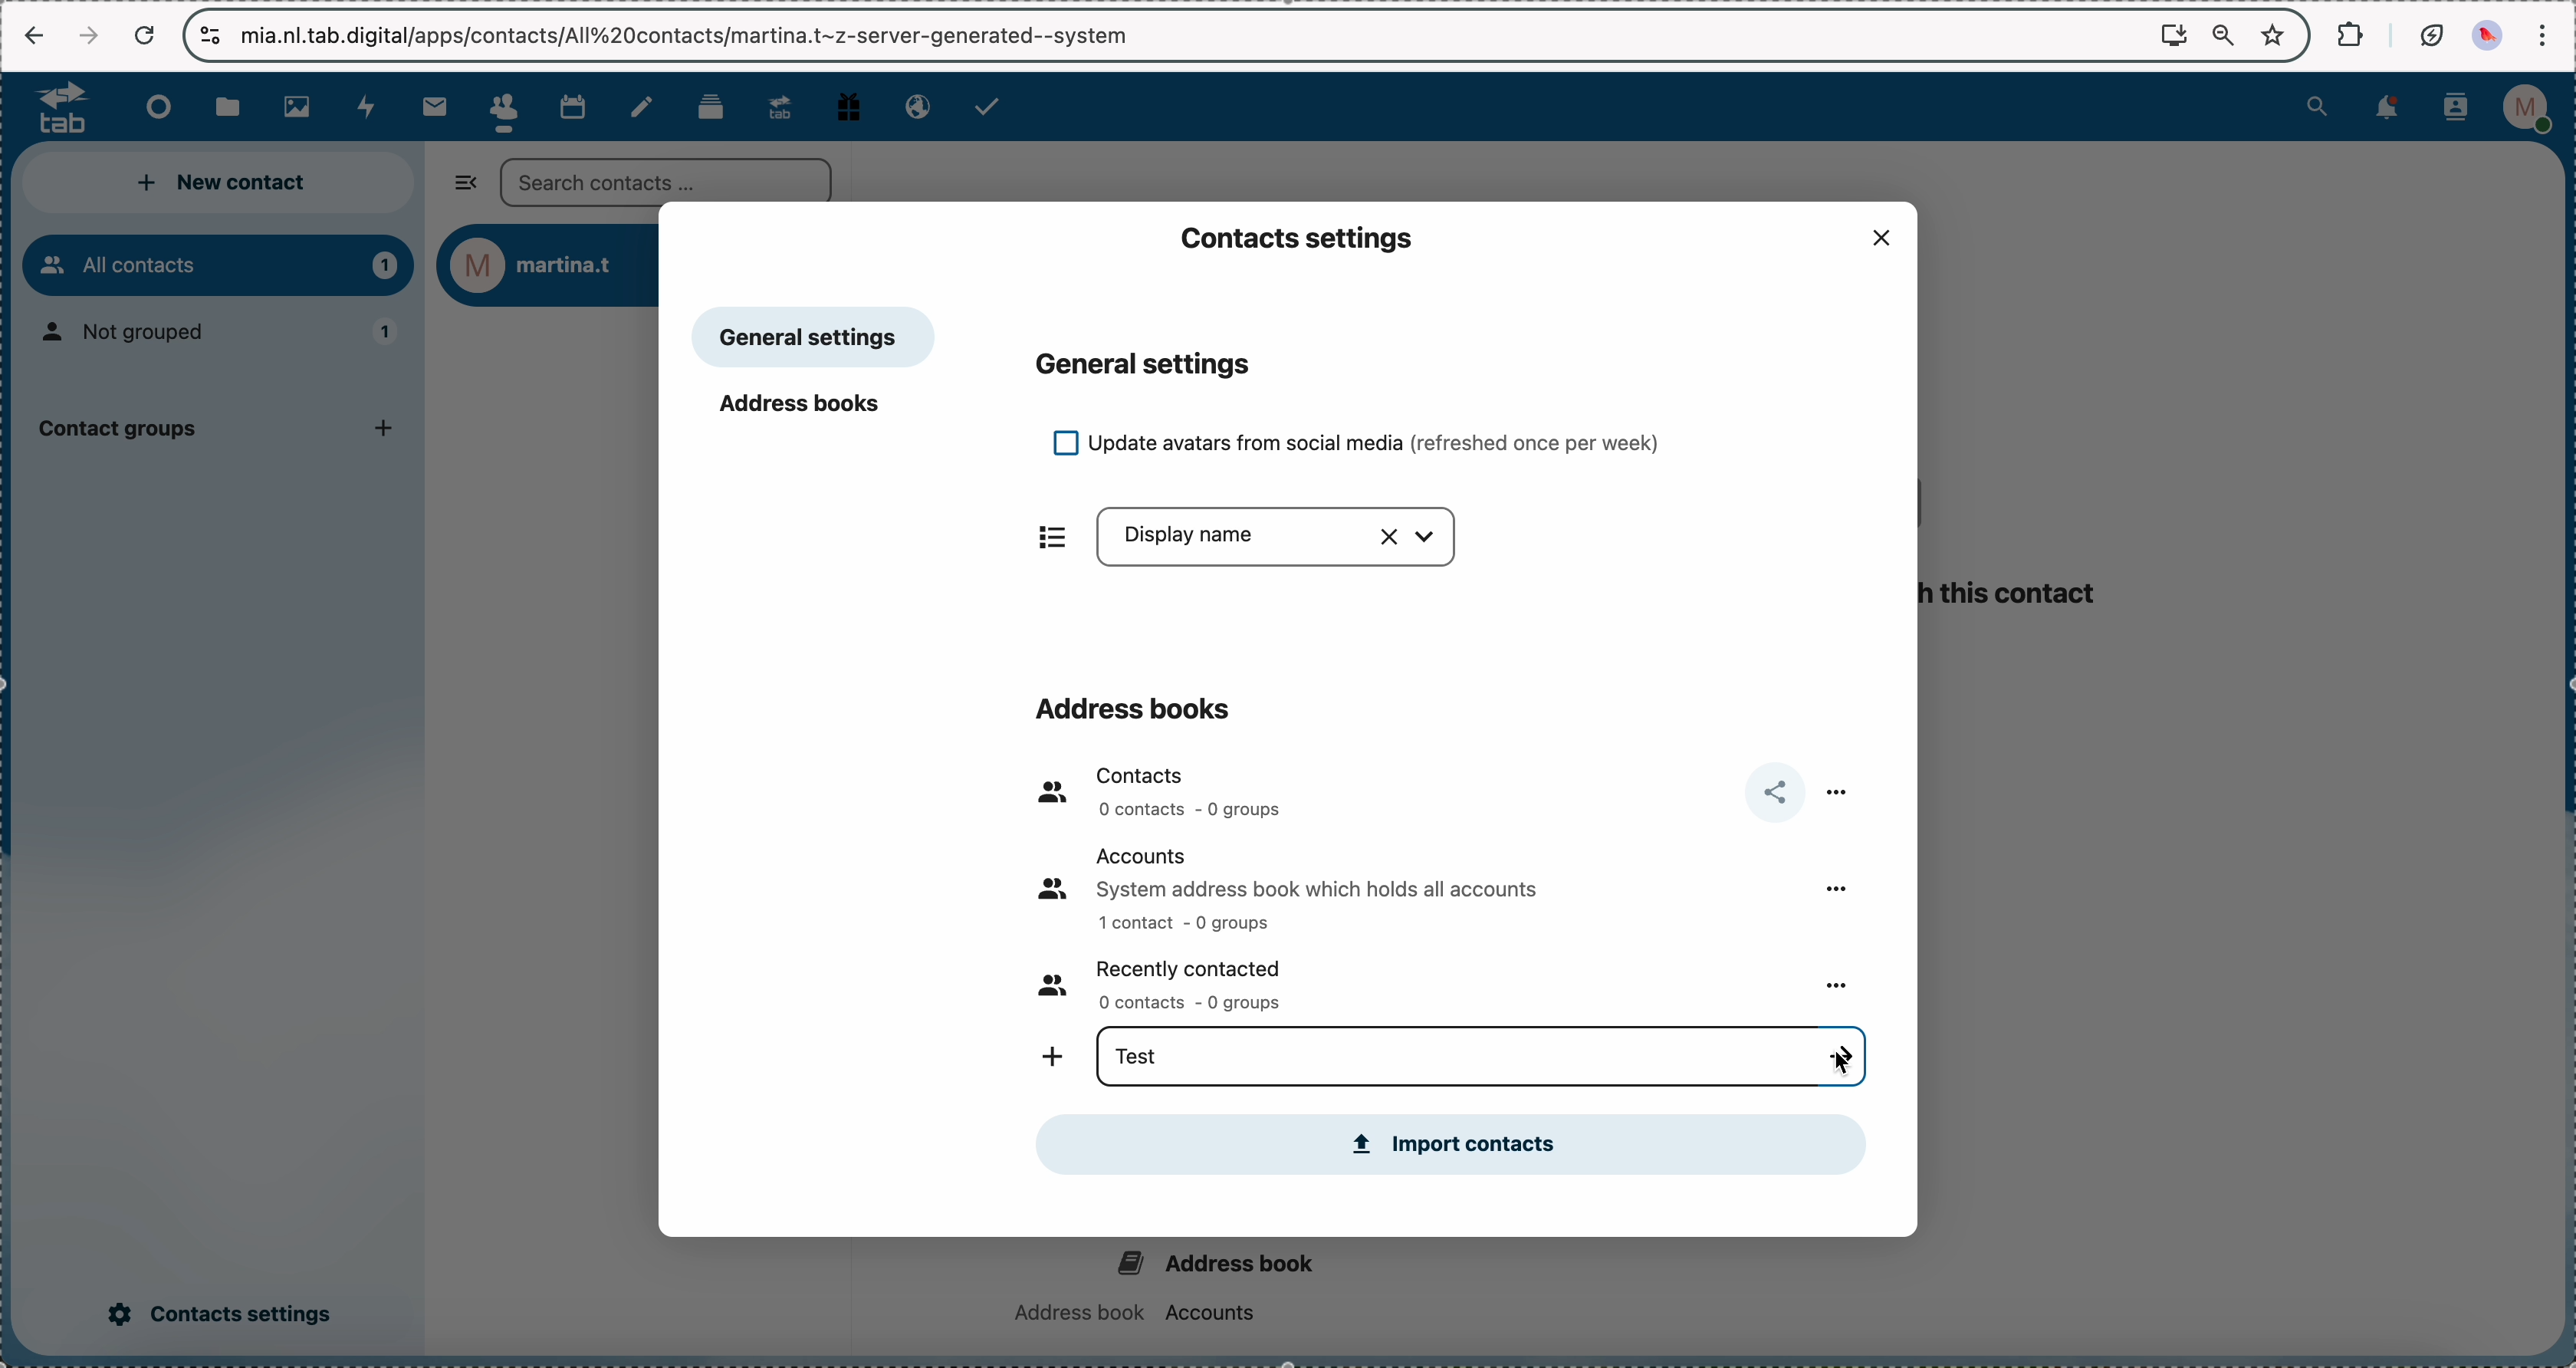  What do you see at coordinates (1040, 536) in the screenshot?
I see `items` at bounding box center [1040, 536].